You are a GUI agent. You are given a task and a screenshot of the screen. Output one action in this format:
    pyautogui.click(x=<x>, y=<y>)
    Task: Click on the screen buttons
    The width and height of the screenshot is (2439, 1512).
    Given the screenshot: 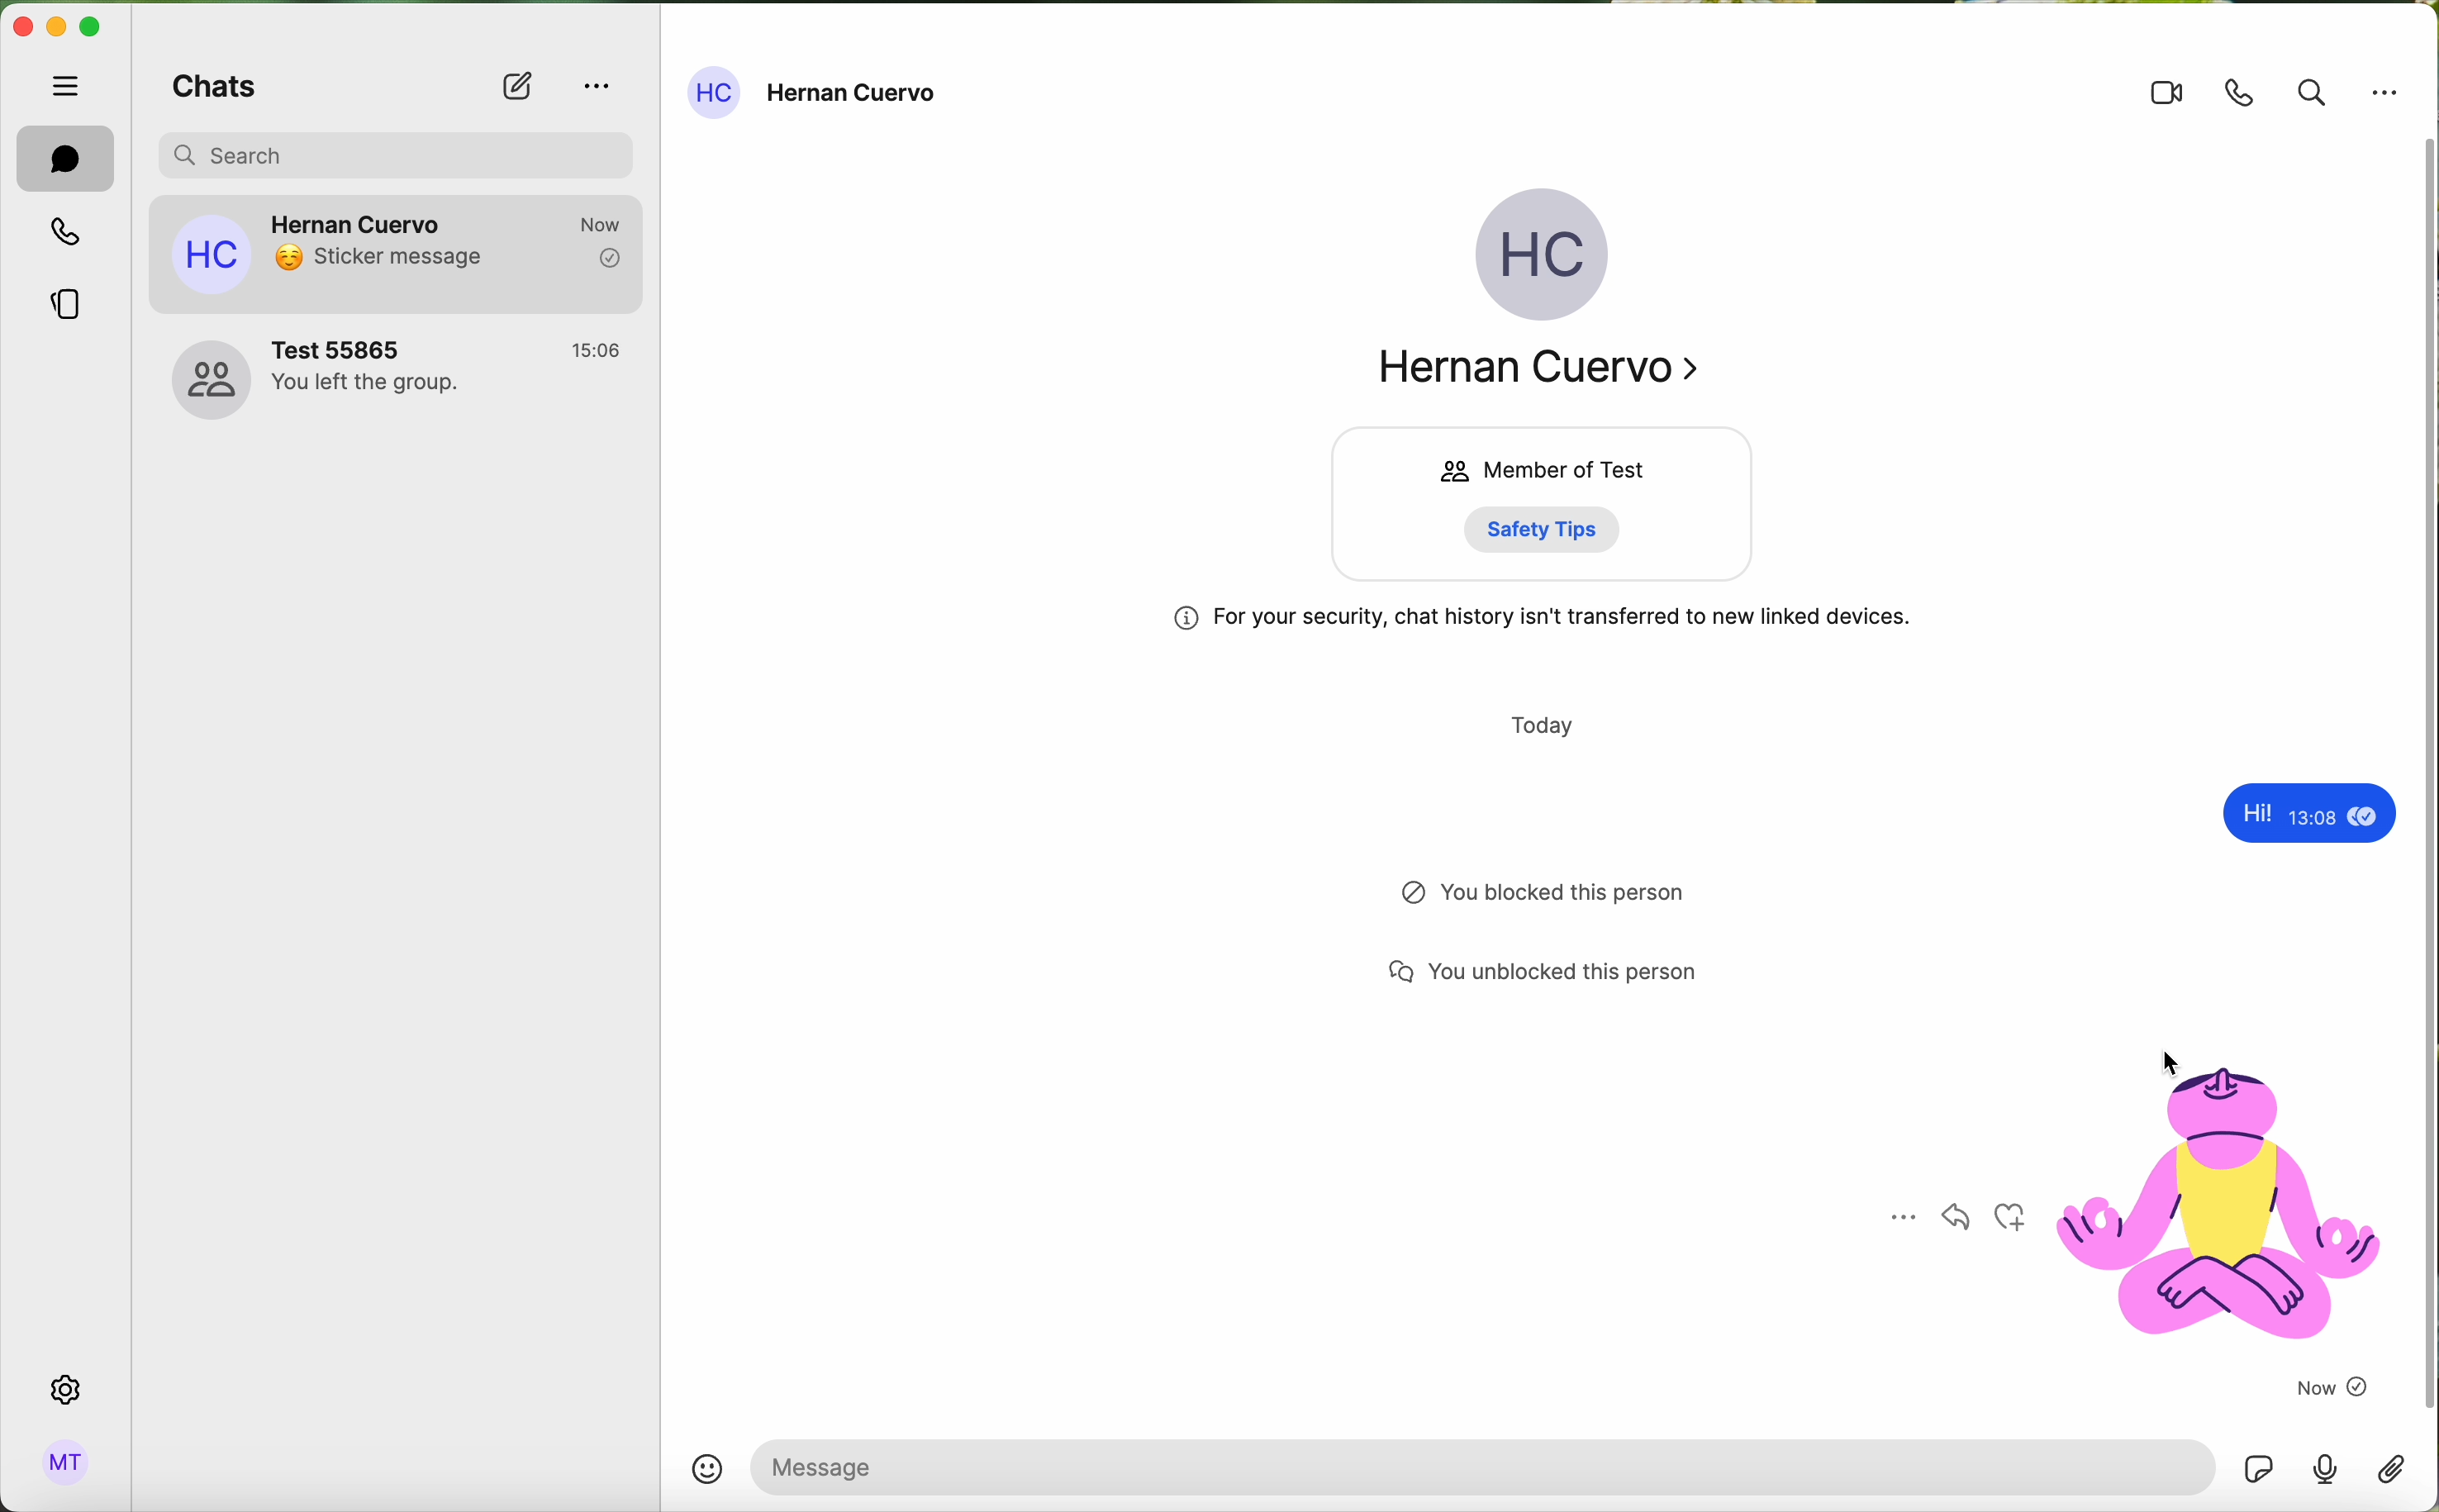 What is the action you would take?
    pyautogui.click(x=61, y=29)
    